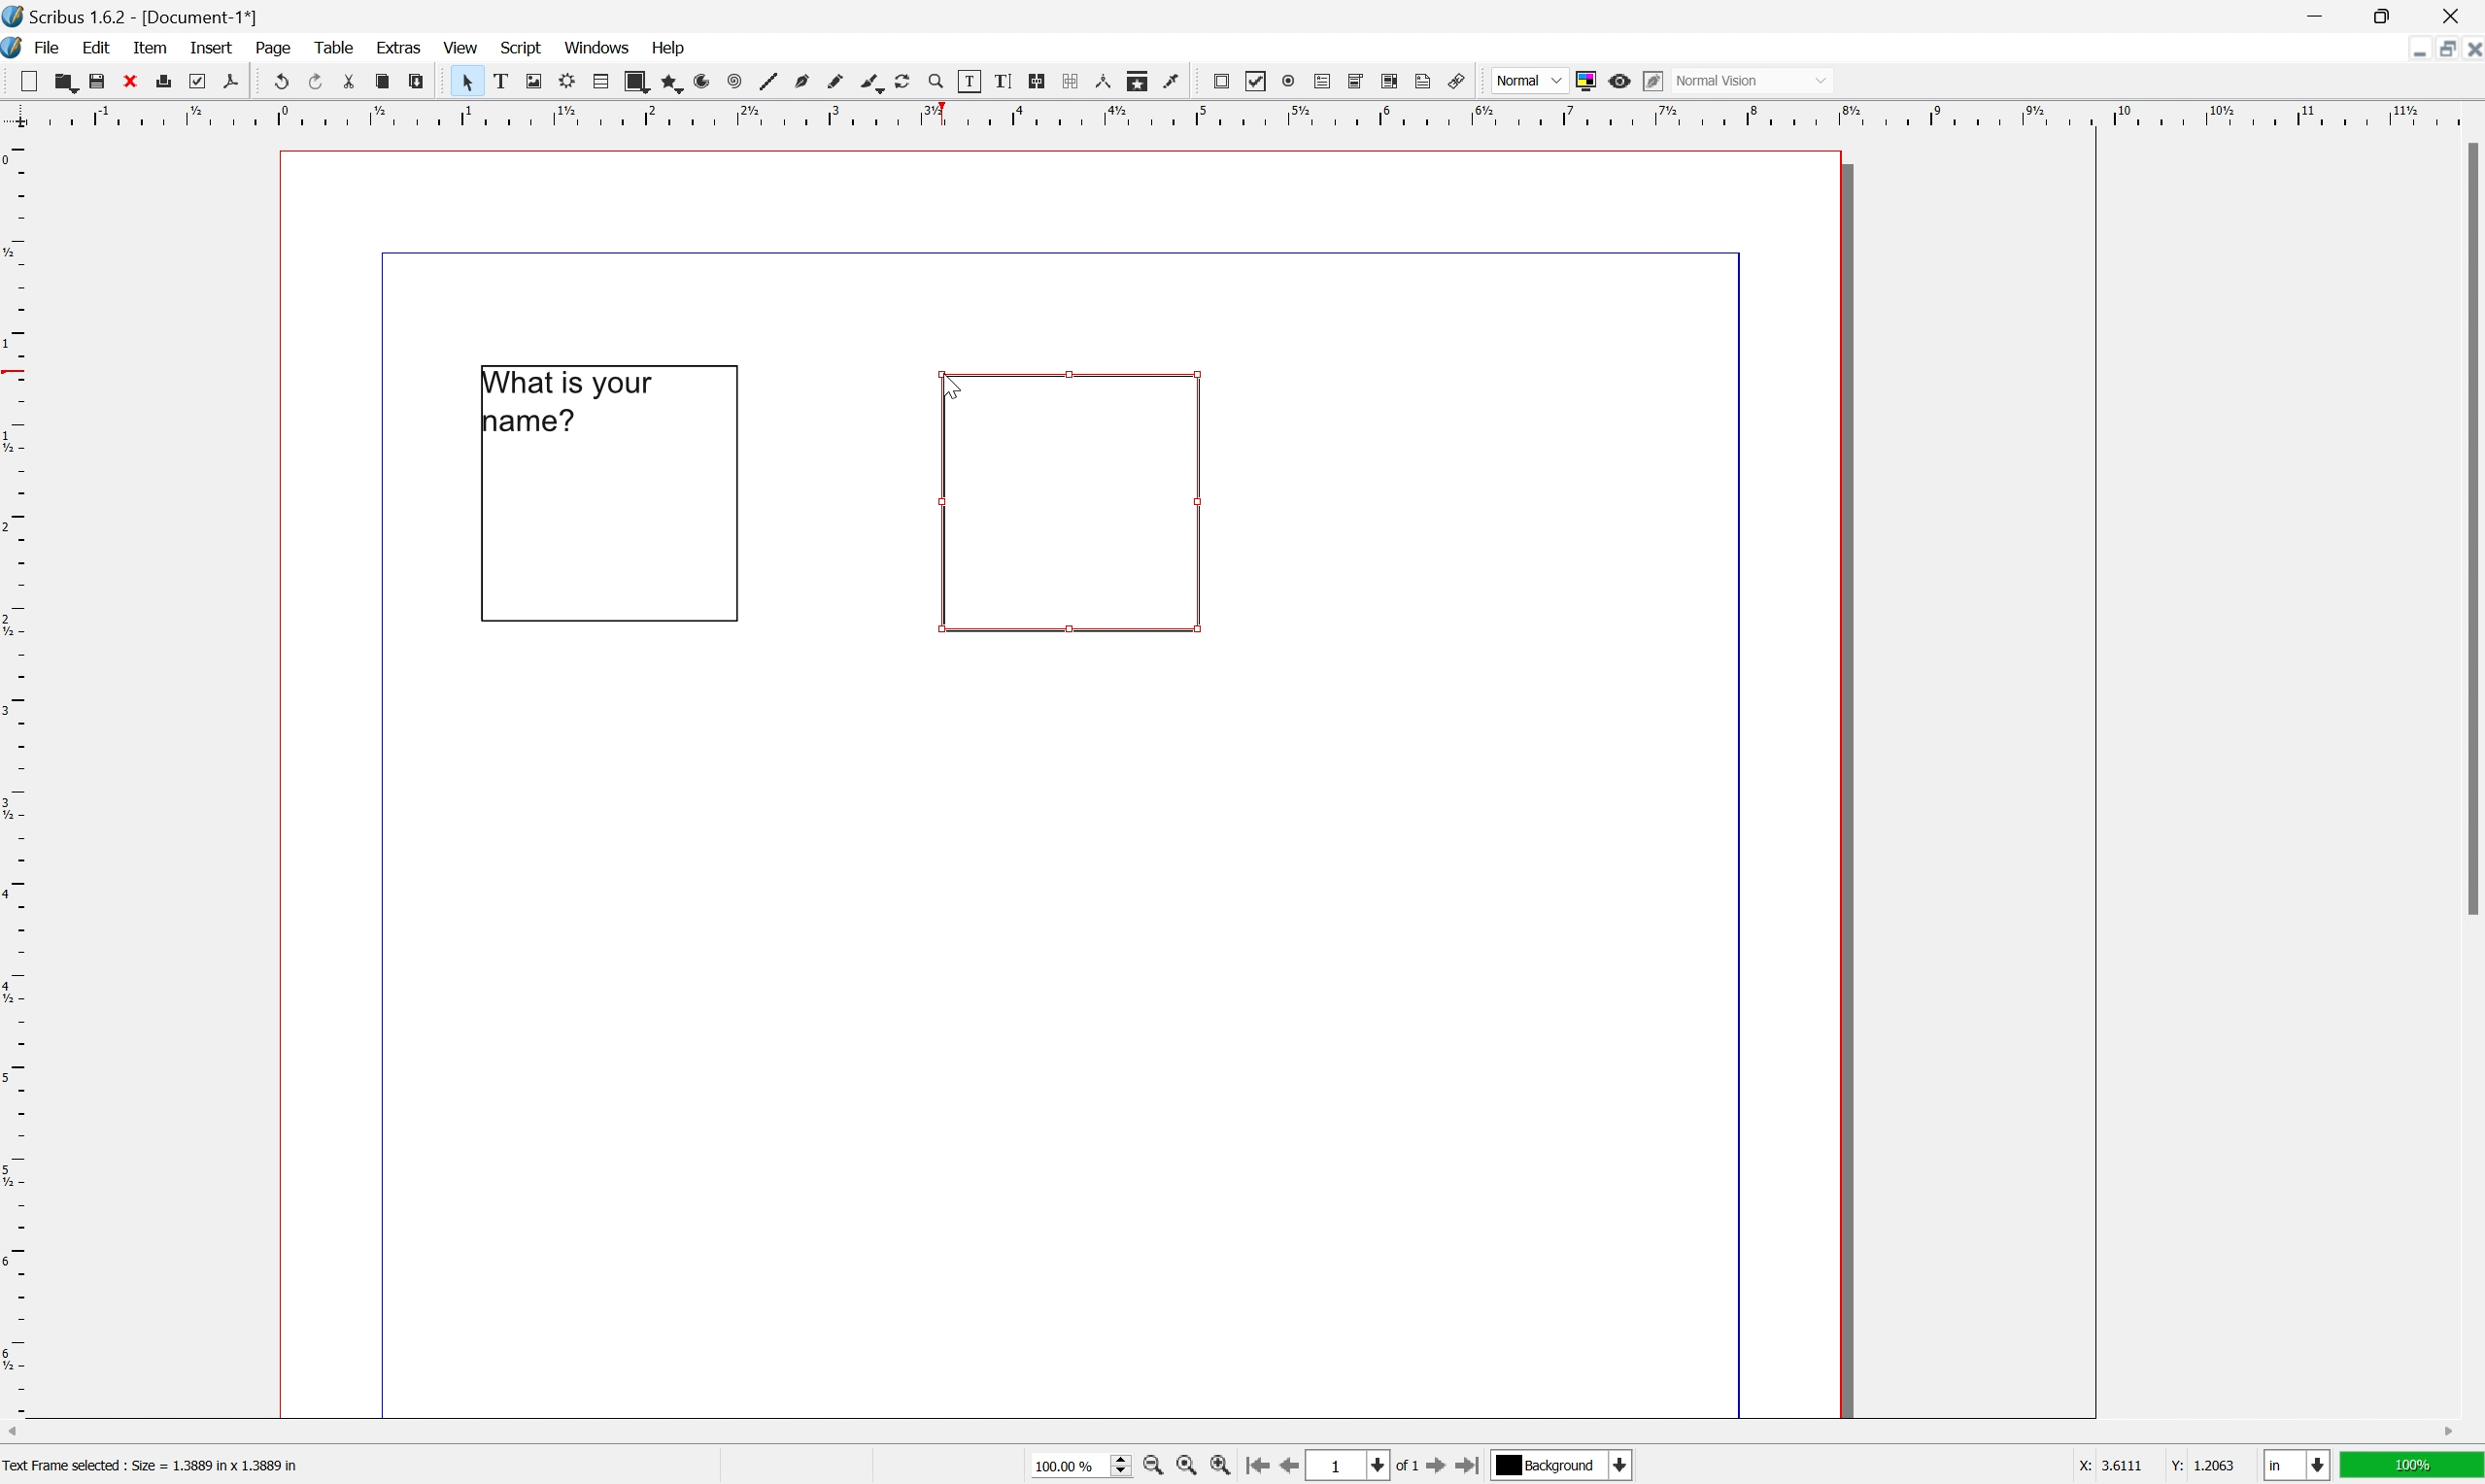  What do you see at coordinates (1458, 81) in the screenshot?
I see `link annotation` at bounding box center [1458, 81].